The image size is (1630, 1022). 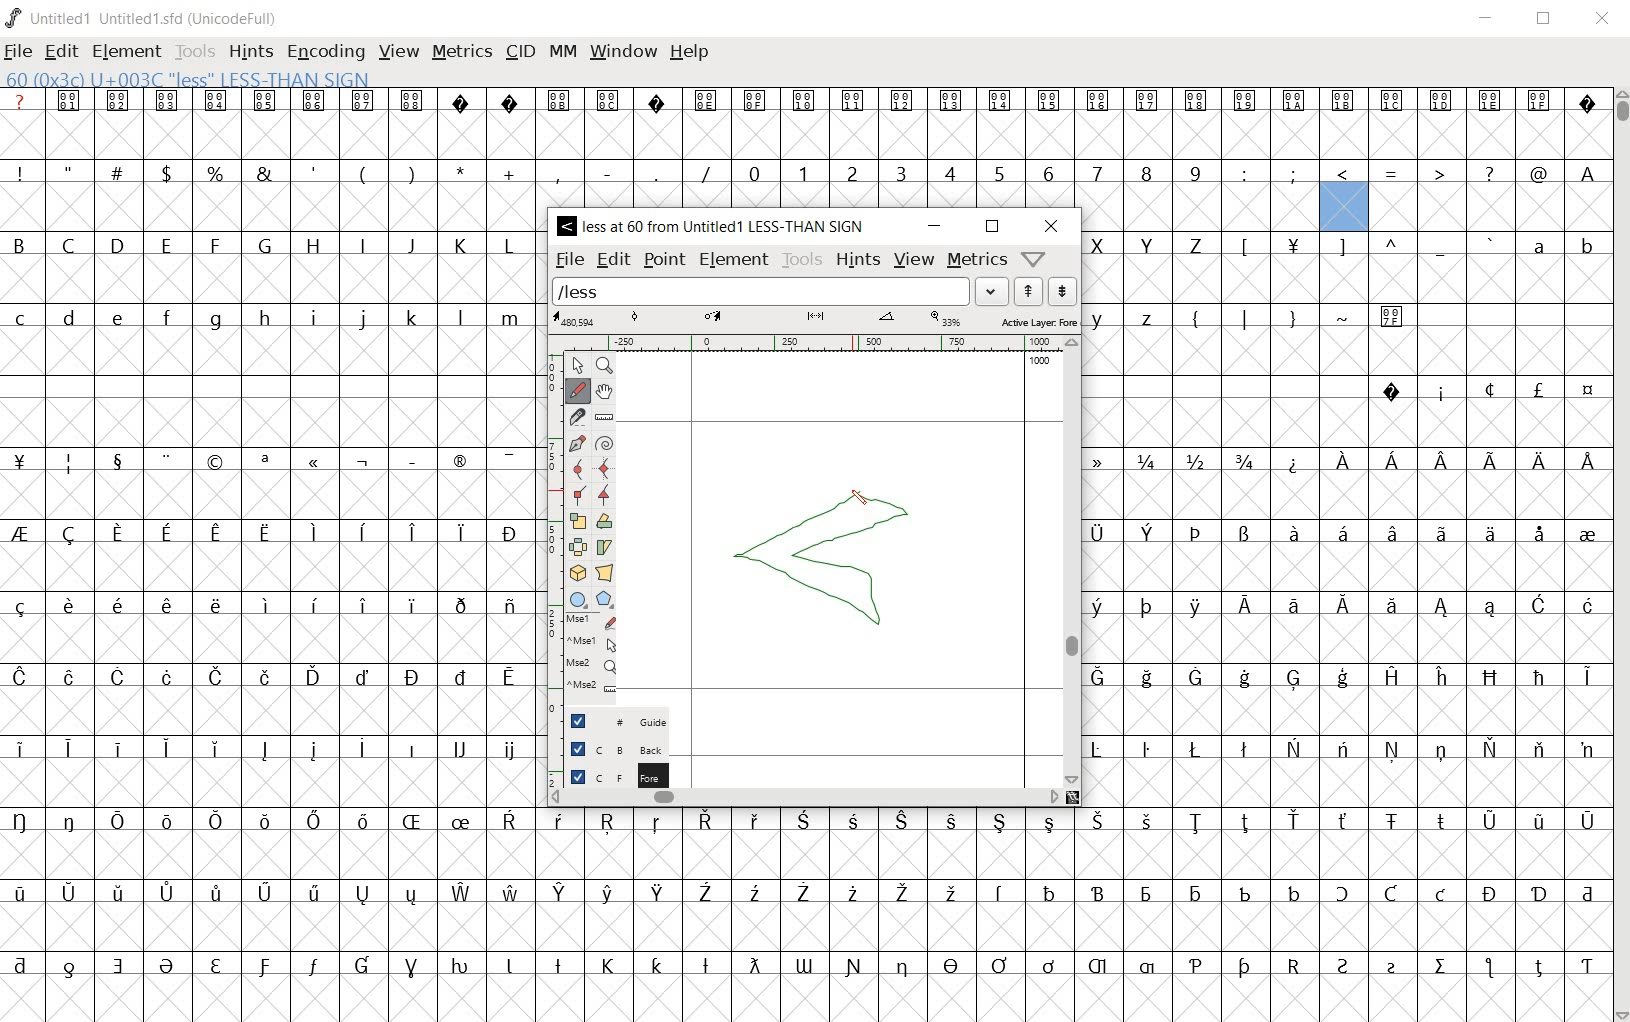 What do you see at coordinates (570, 259) in the screenshot?
I see `file` at bounding box center [570, 259].